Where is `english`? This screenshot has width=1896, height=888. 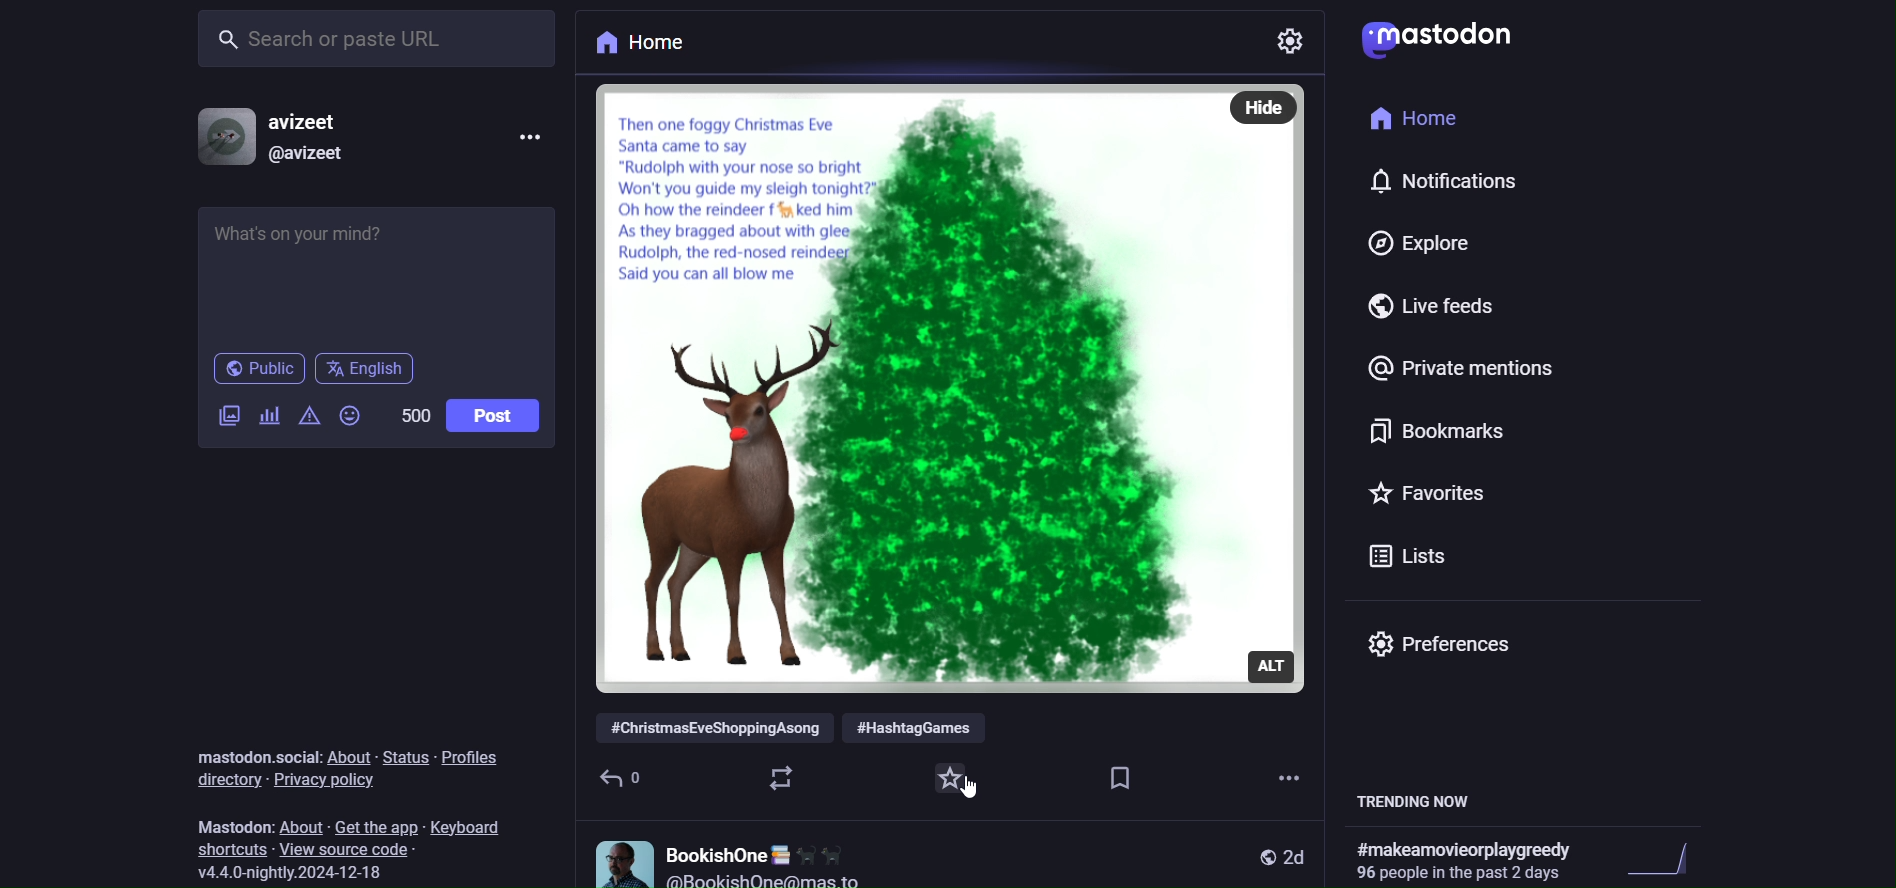 english is located at coordinates (368, 368).